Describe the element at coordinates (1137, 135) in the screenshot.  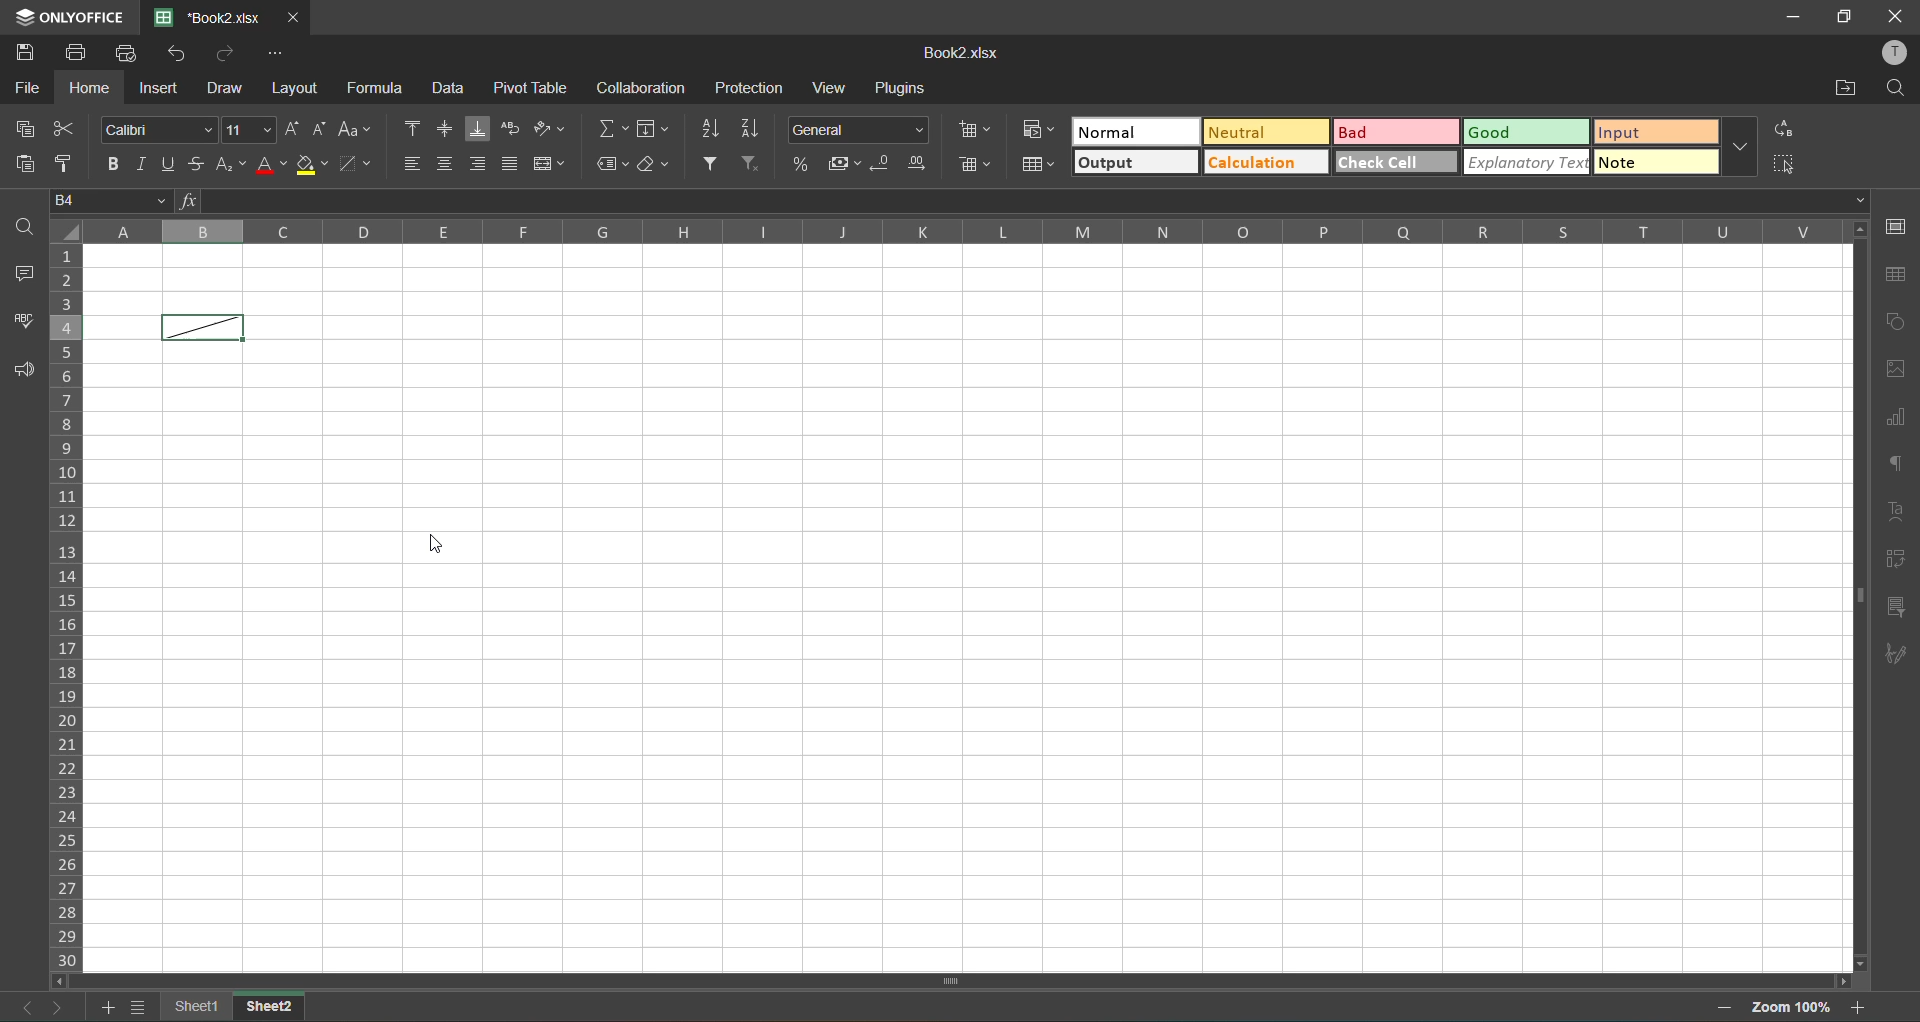
I see `normal` at that location.